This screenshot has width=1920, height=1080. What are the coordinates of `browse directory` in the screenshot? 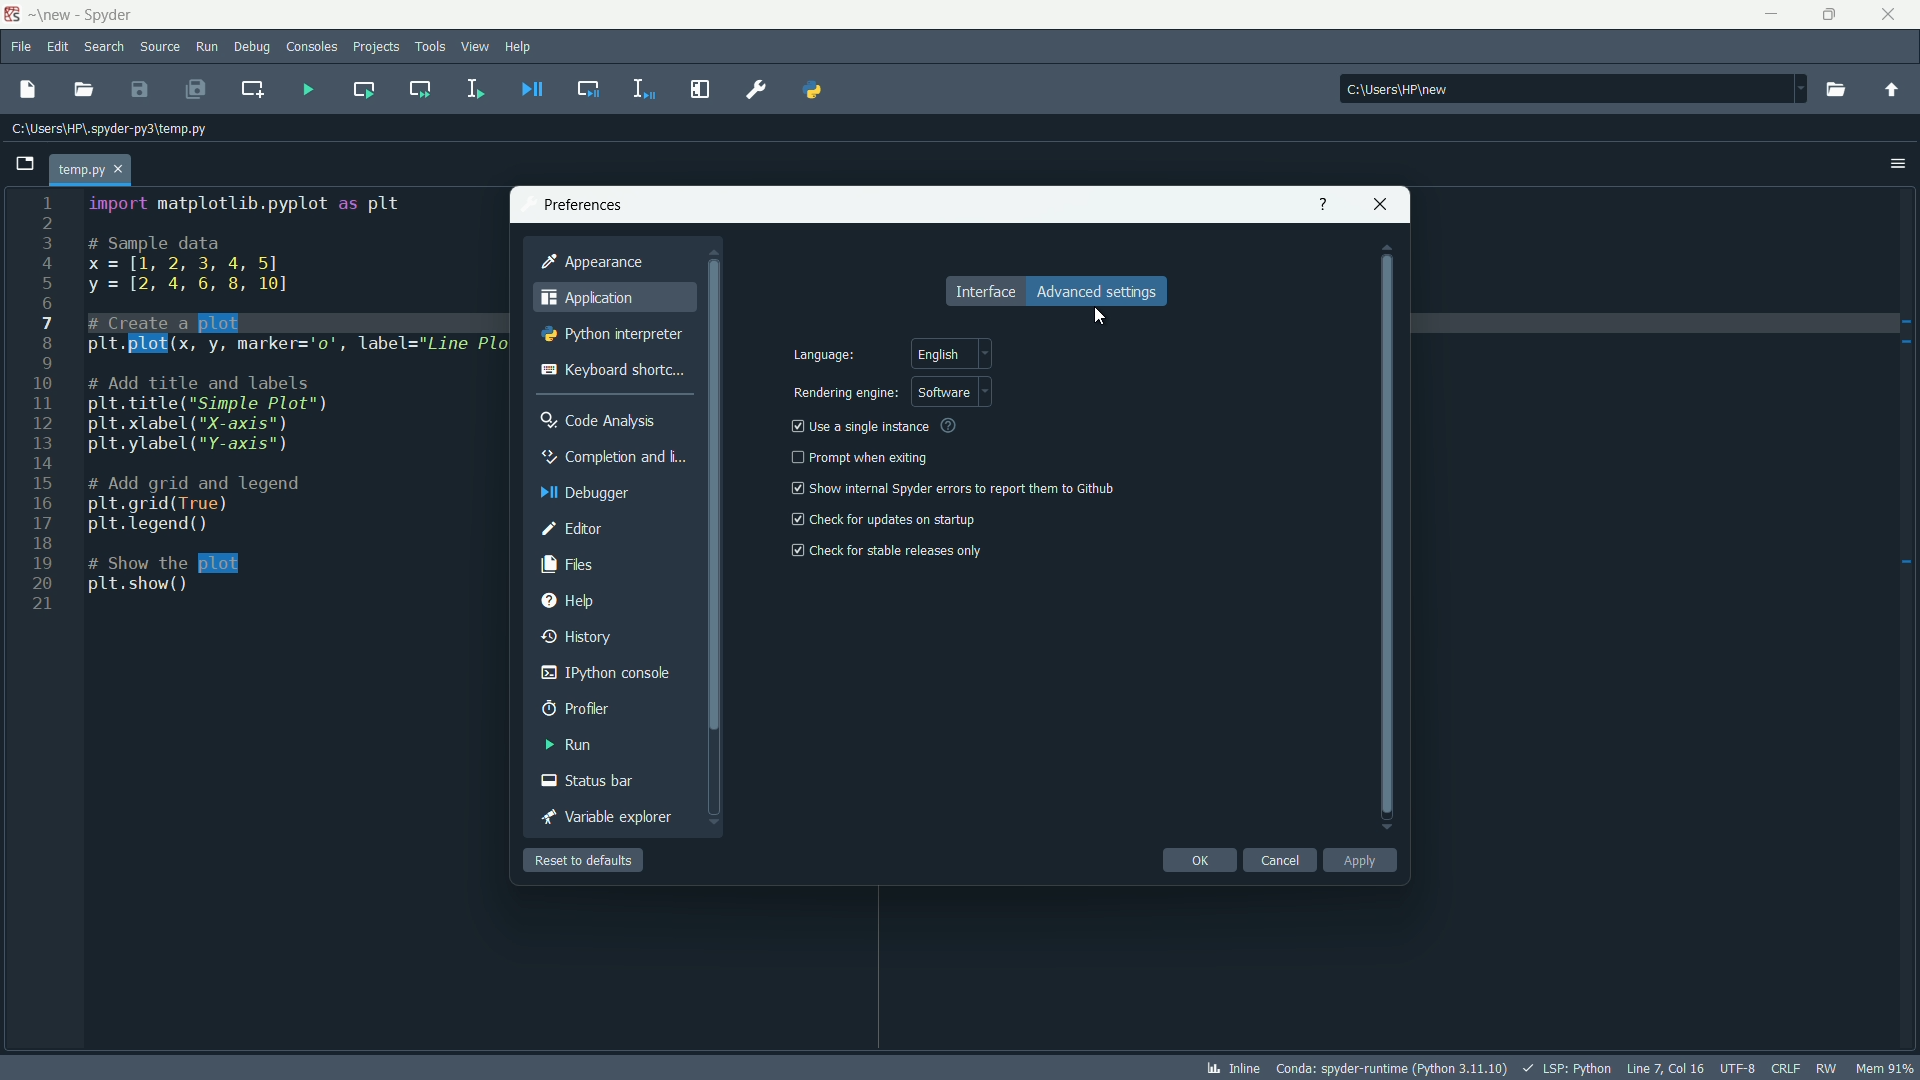 It's located at (1834, 90).